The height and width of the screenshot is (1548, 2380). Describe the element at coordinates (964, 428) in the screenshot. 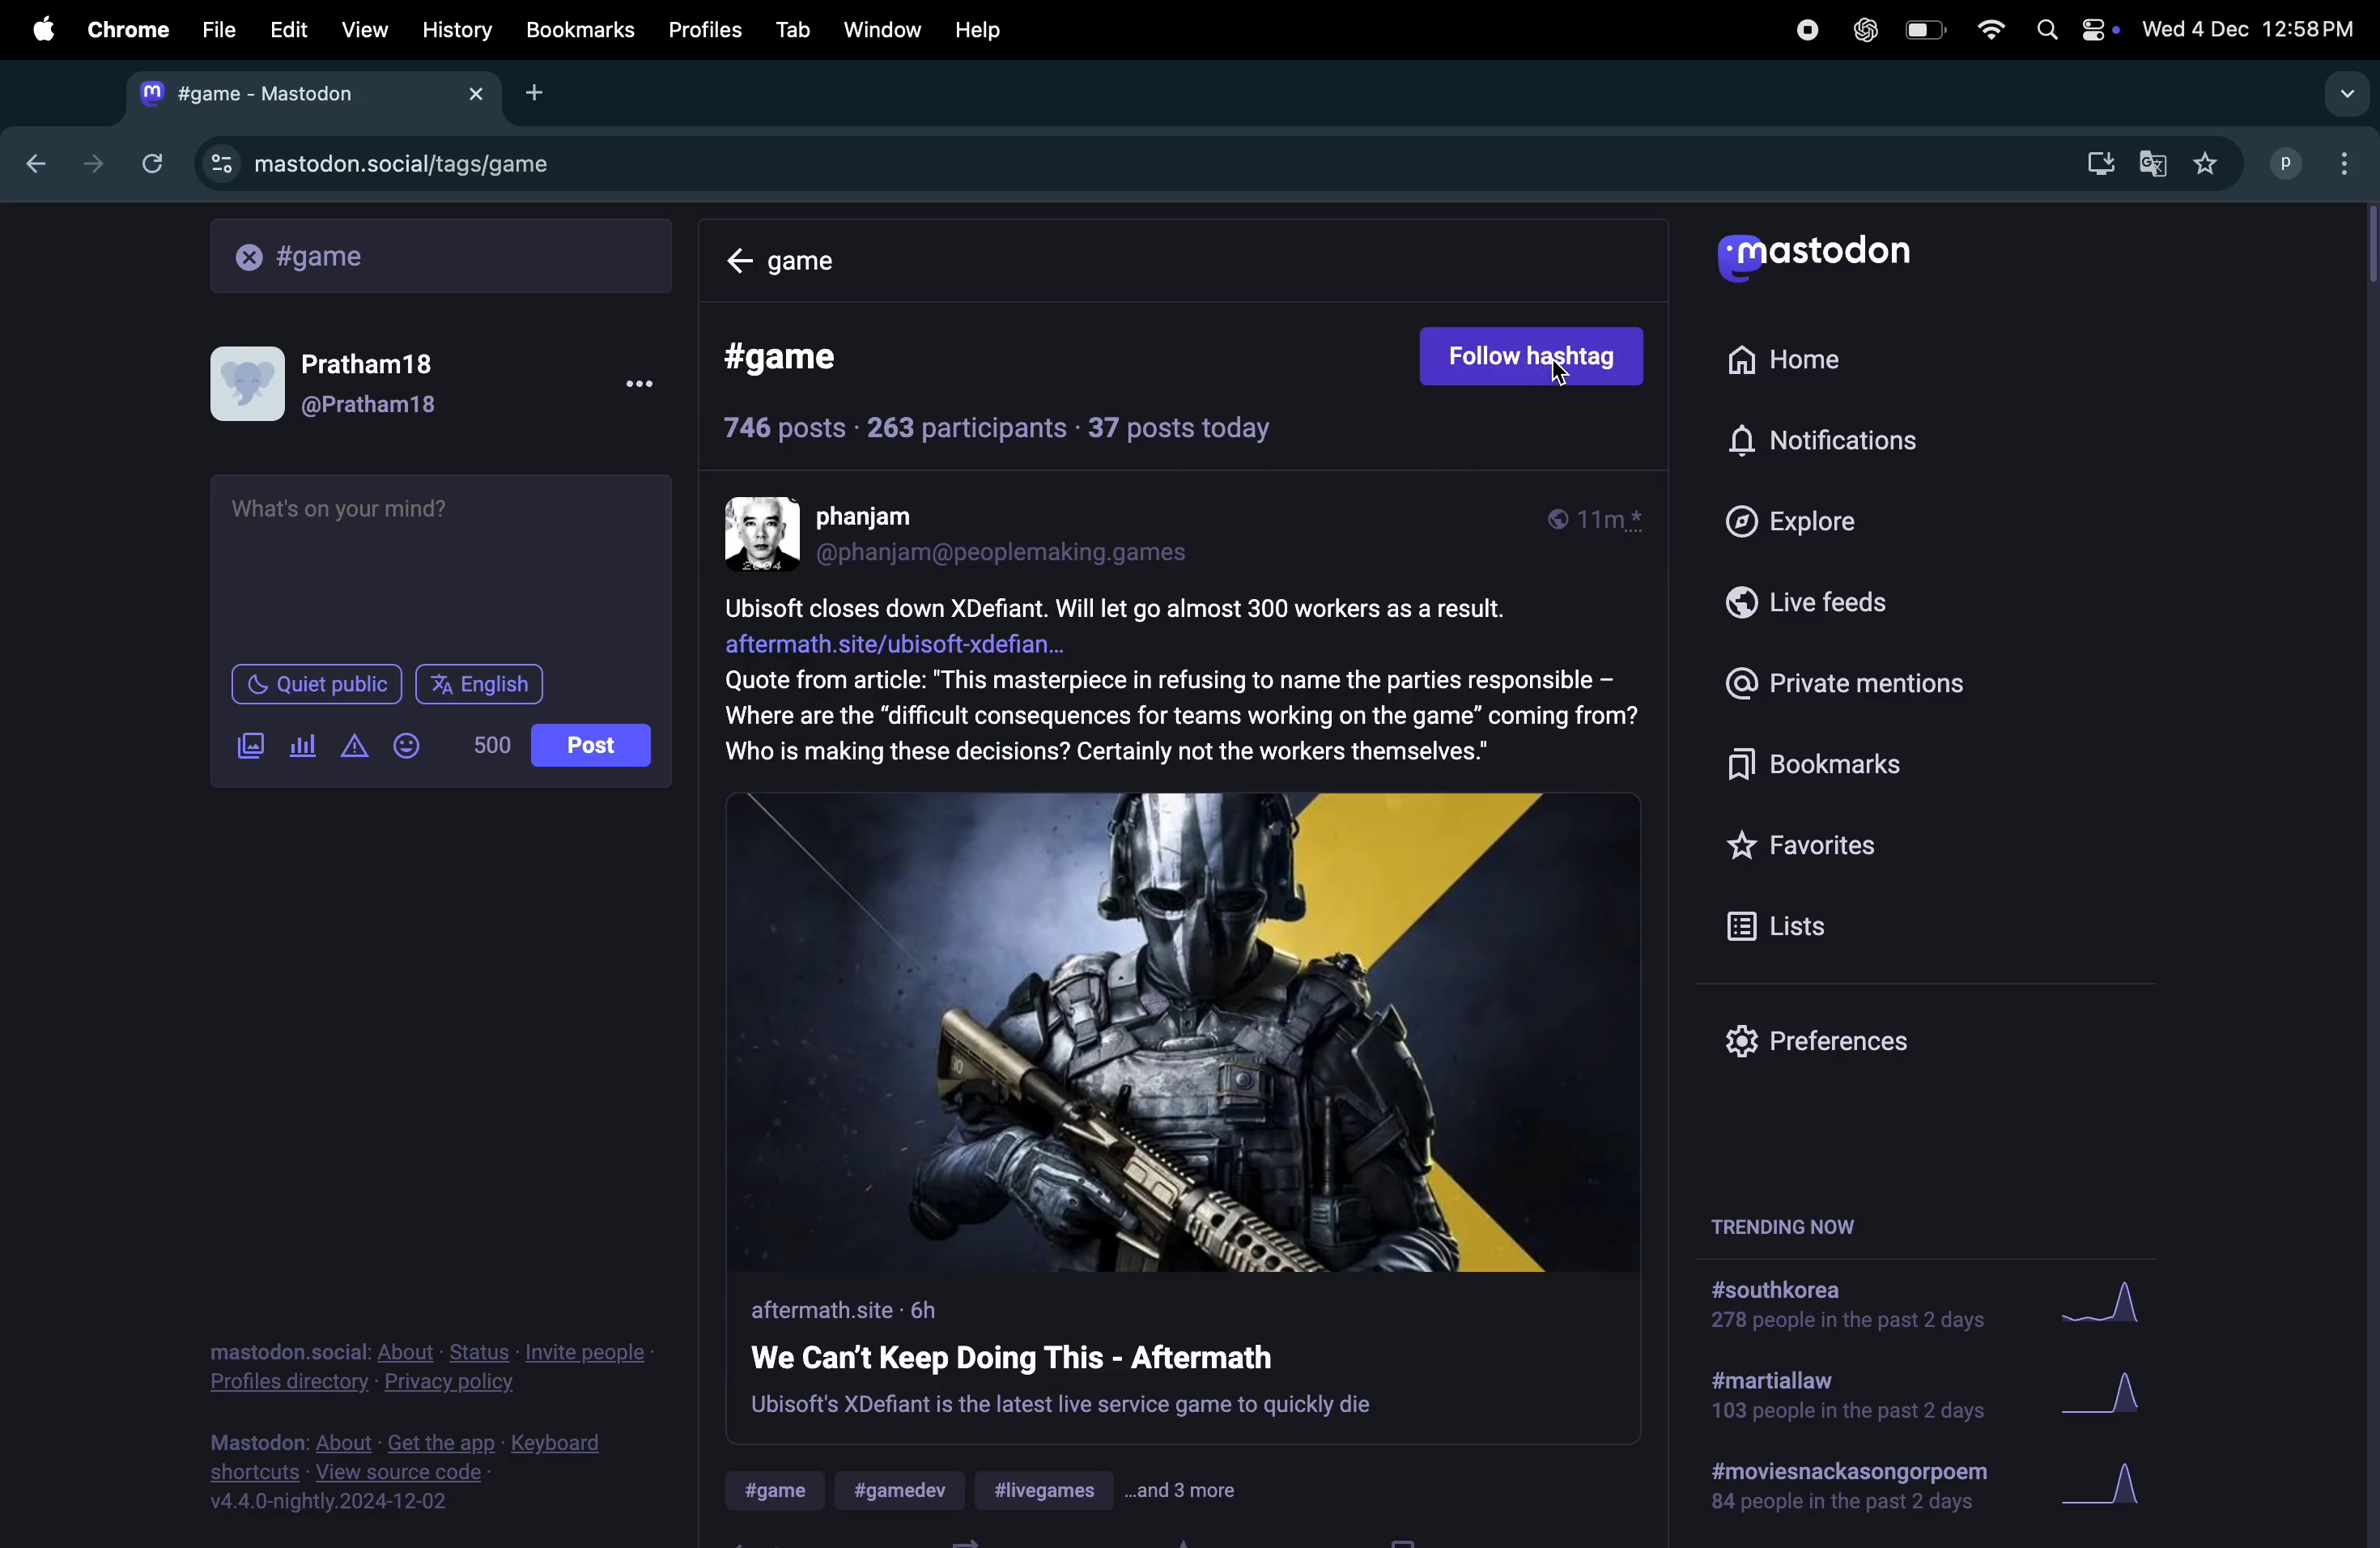

I see `263 participants` at that location.